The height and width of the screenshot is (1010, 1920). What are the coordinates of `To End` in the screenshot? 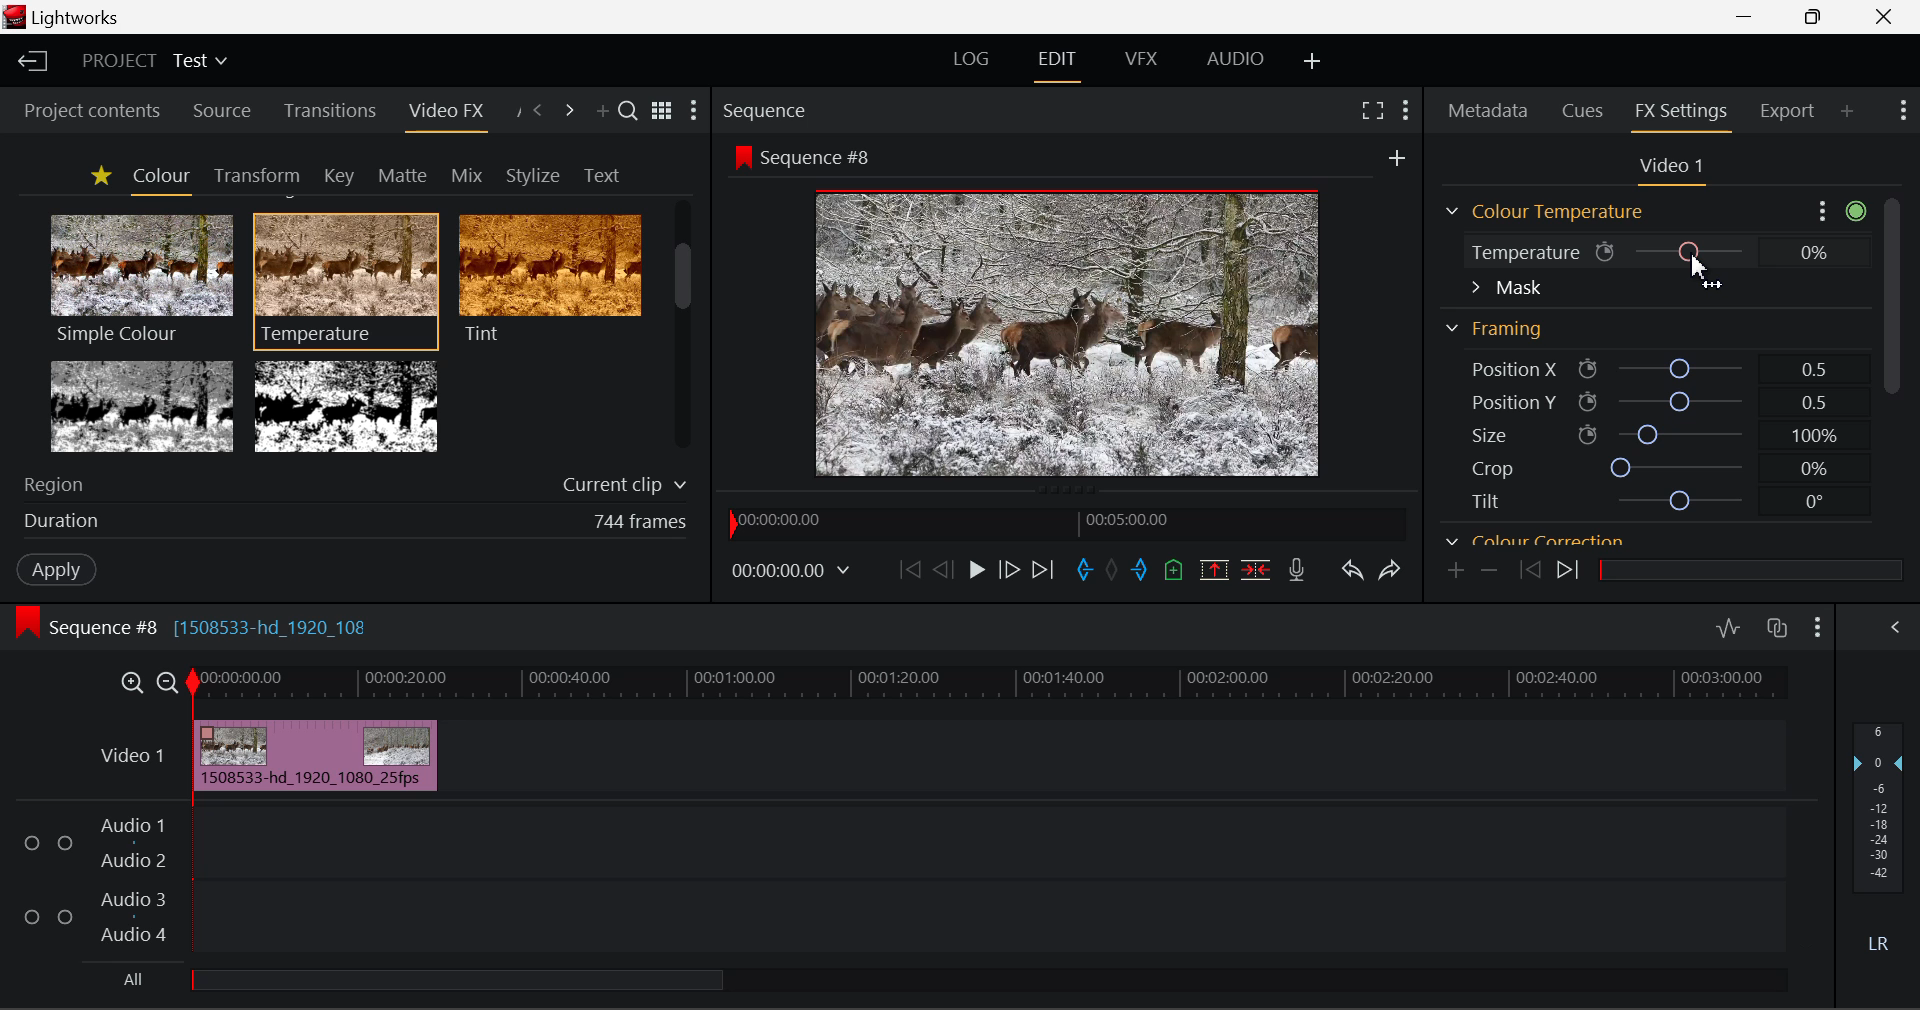 It's located at (1048, 570).